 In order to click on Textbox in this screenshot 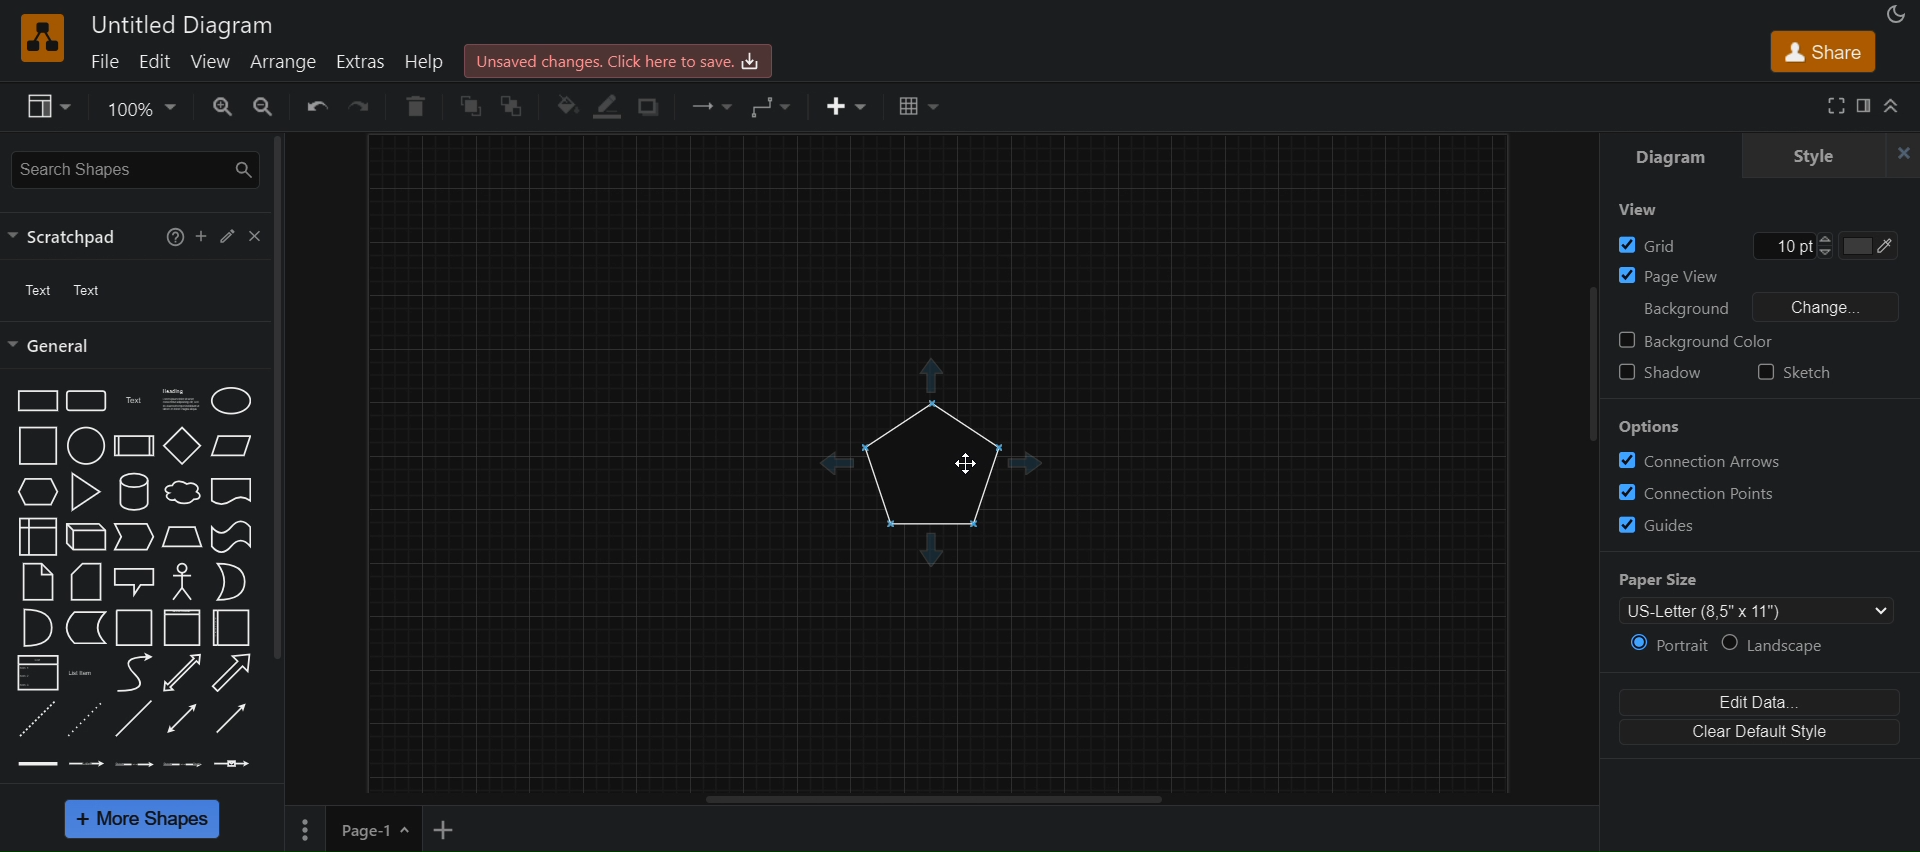, I will do `click(181, 401)`.